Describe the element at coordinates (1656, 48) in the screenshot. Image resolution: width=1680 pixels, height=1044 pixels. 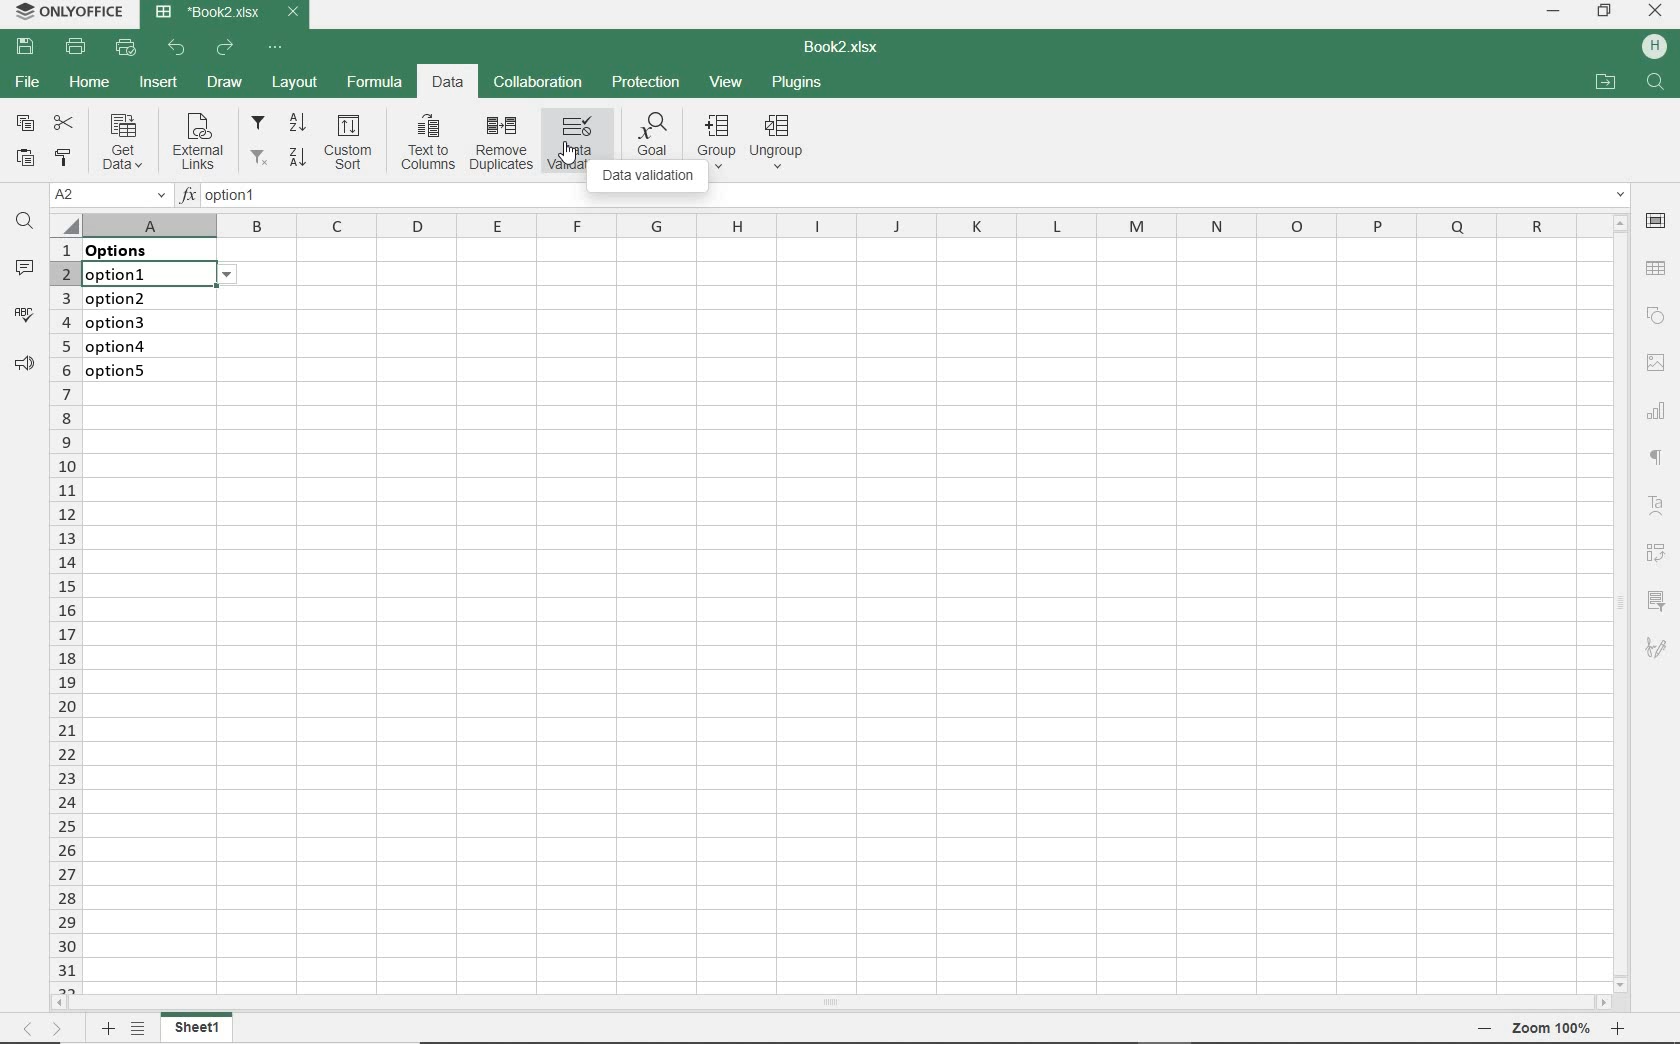
I see `HP` at that location.